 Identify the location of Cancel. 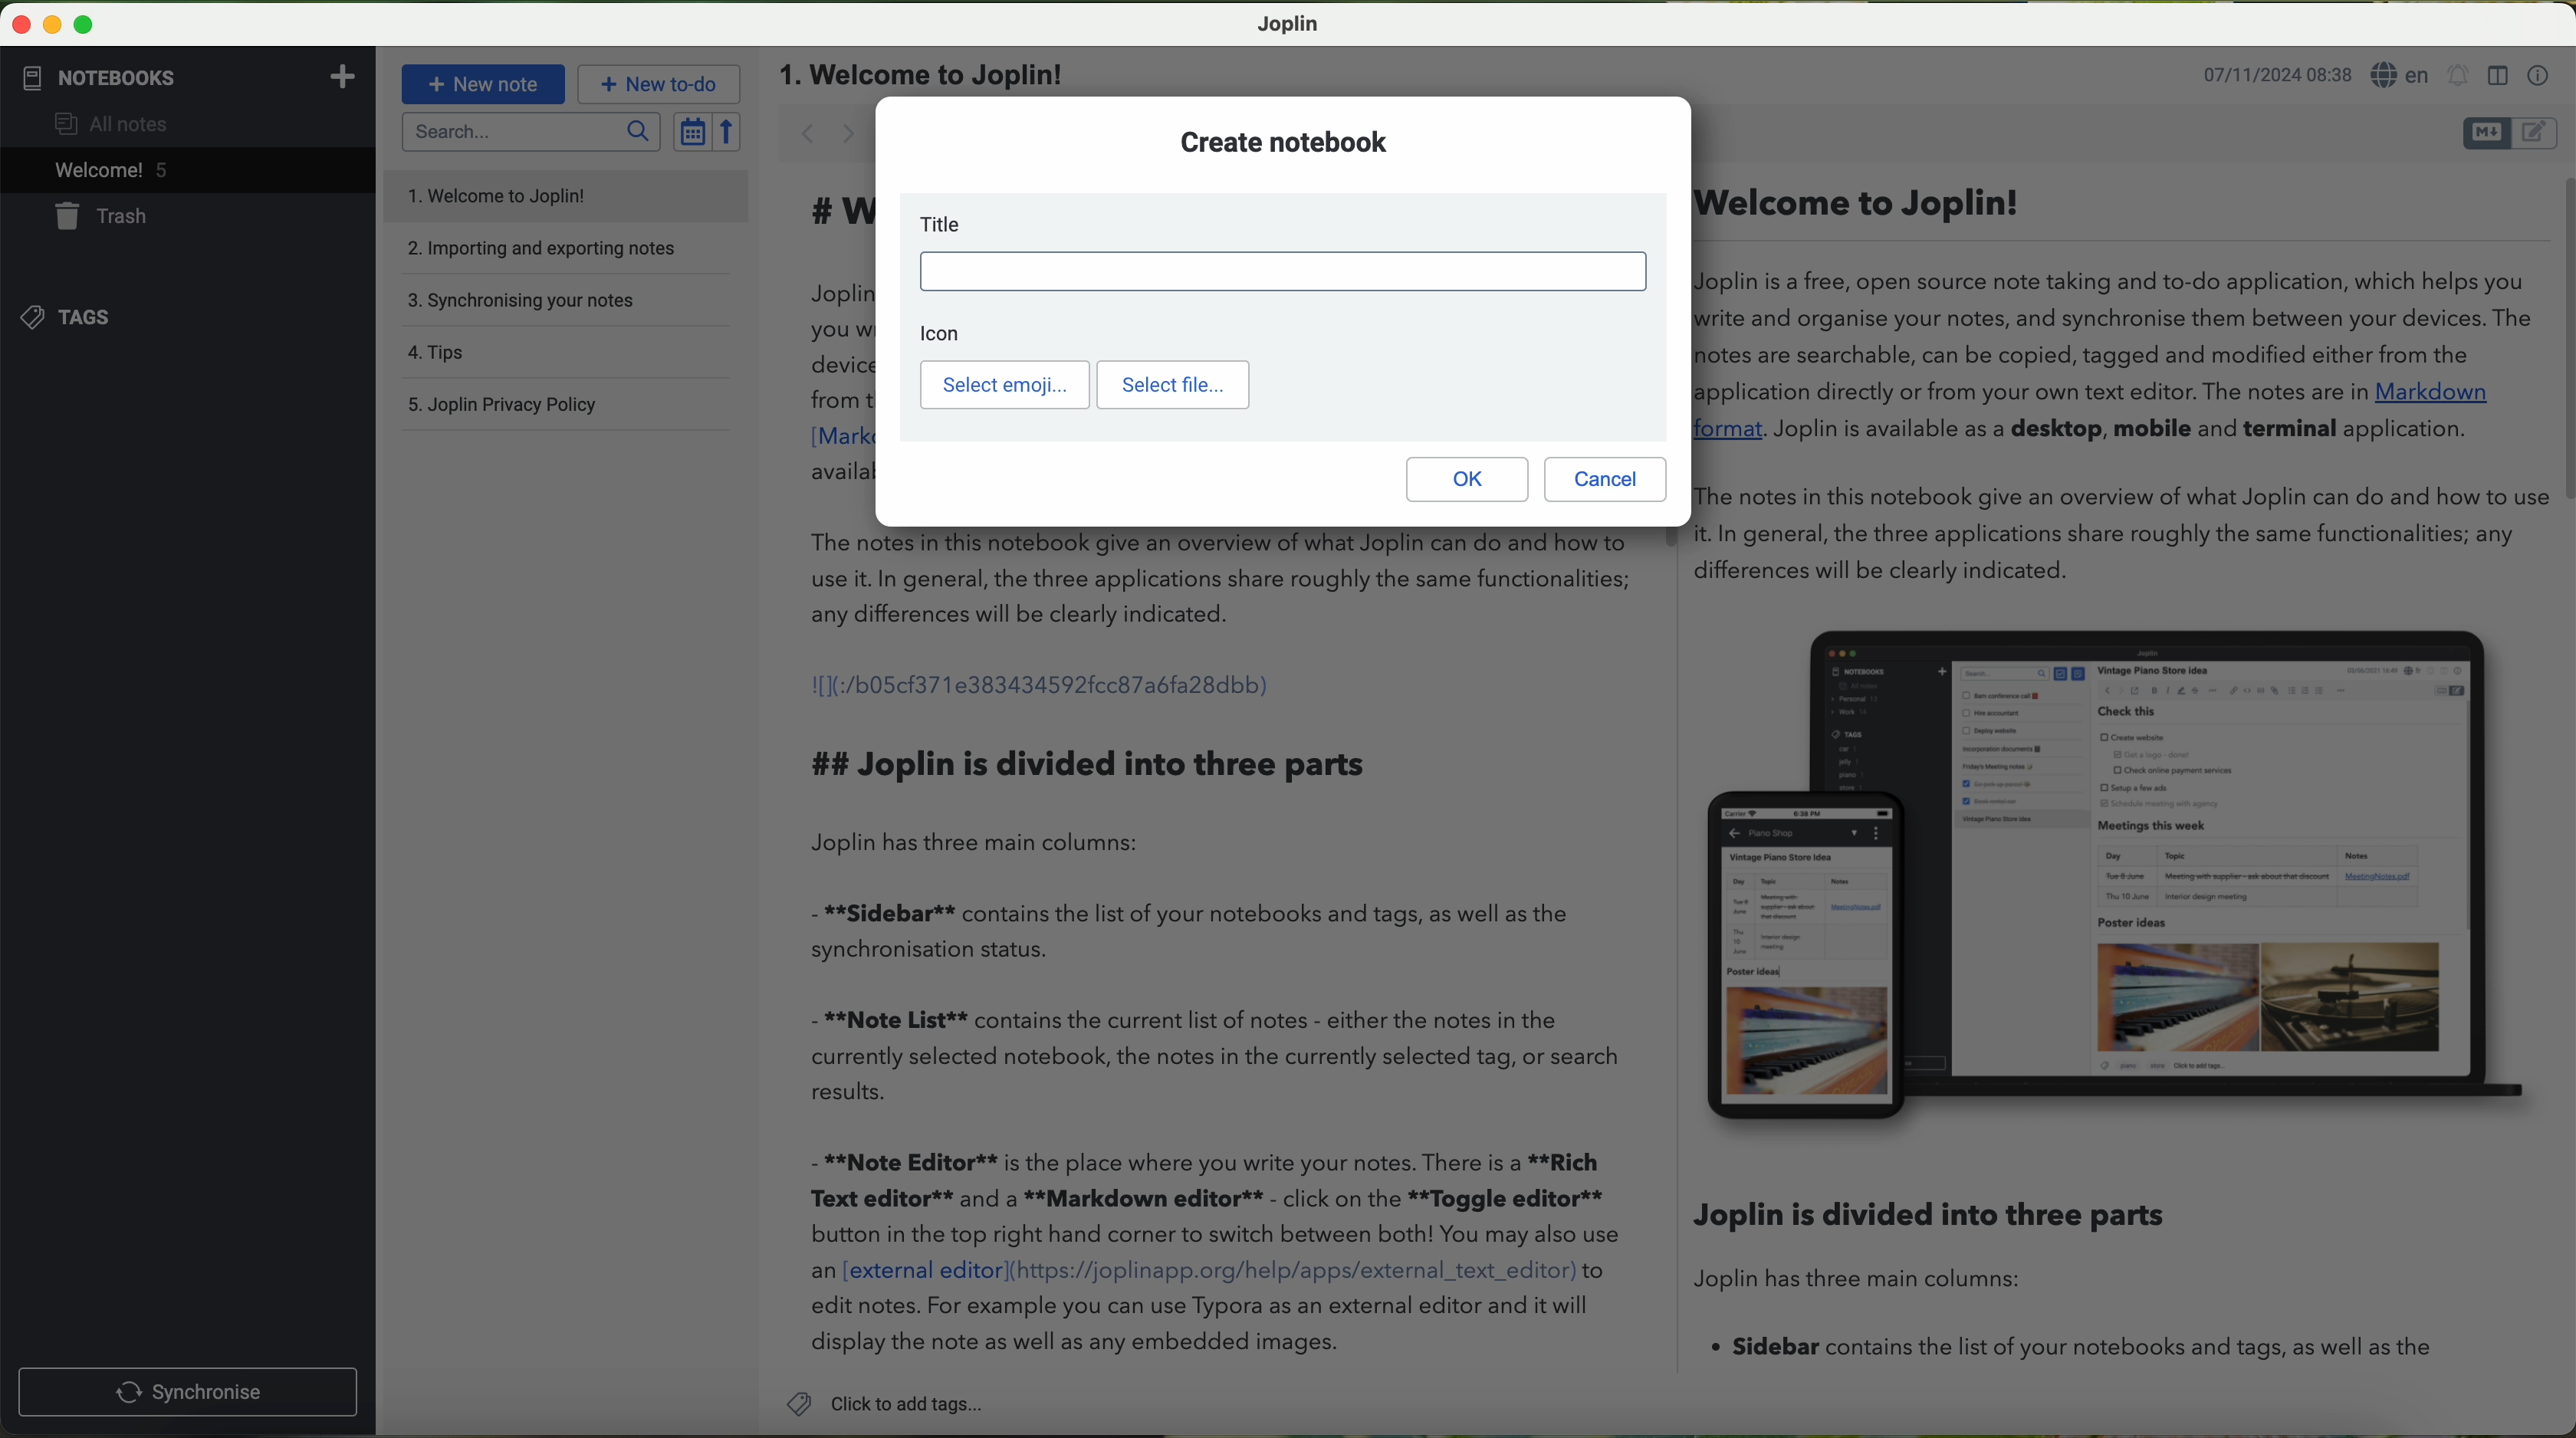
(1607, 479).